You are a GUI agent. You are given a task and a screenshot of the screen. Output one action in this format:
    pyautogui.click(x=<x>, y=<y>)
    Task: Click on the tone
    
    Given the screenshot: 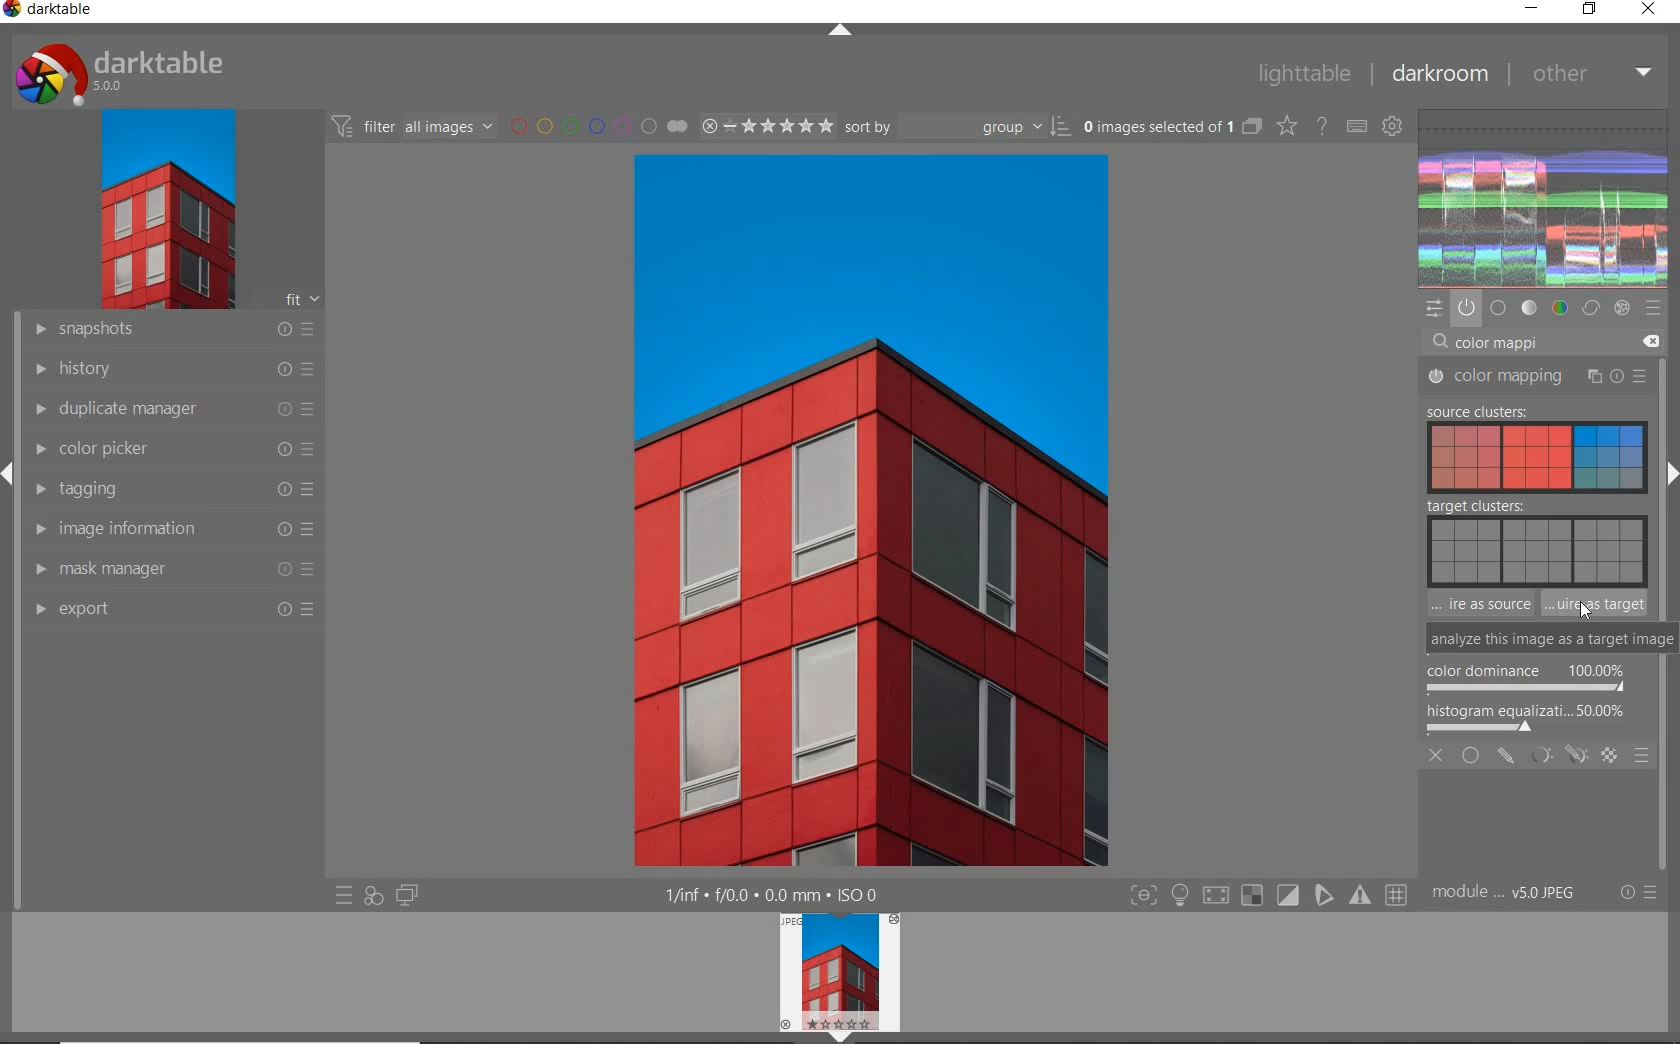 What is the action you would take?
    pyautogui.click(x=1529, y=309)
    